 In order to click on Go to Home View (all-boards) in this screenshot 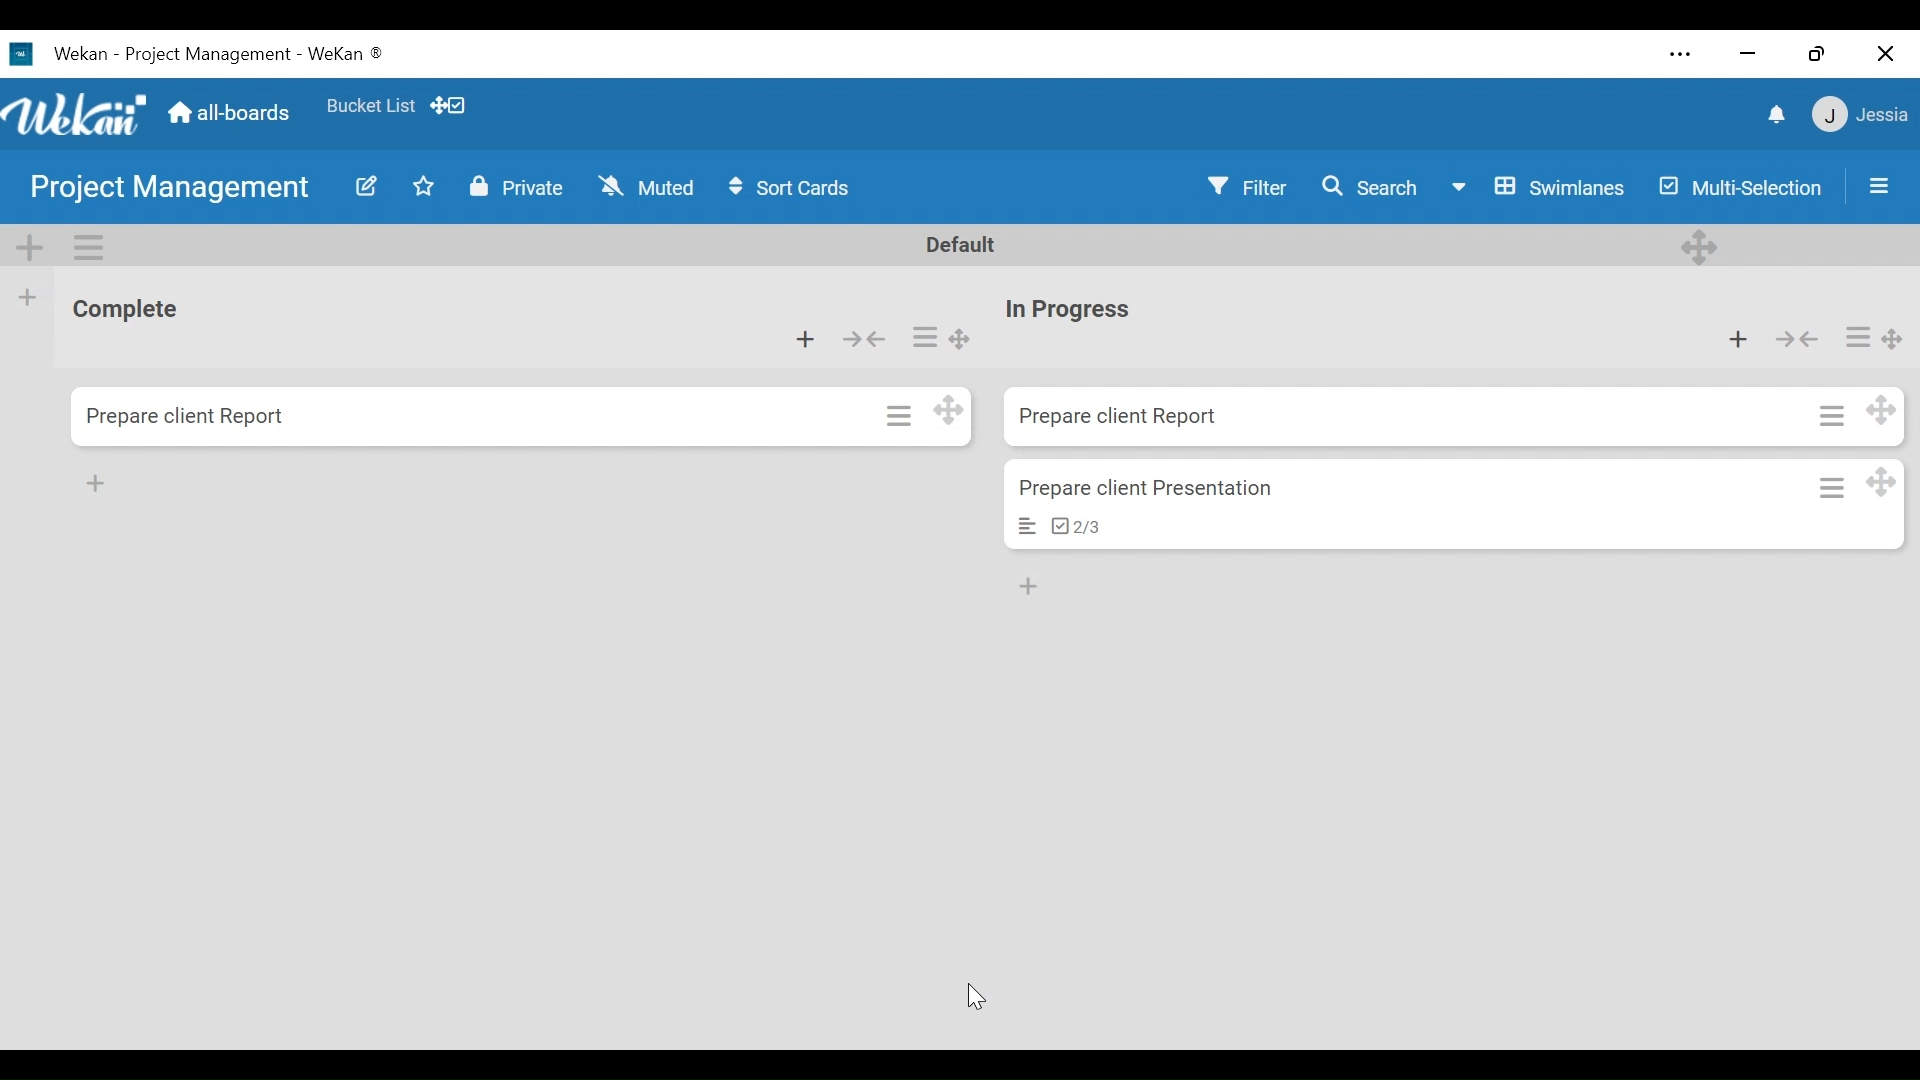, I will do `click(226, 113)`.